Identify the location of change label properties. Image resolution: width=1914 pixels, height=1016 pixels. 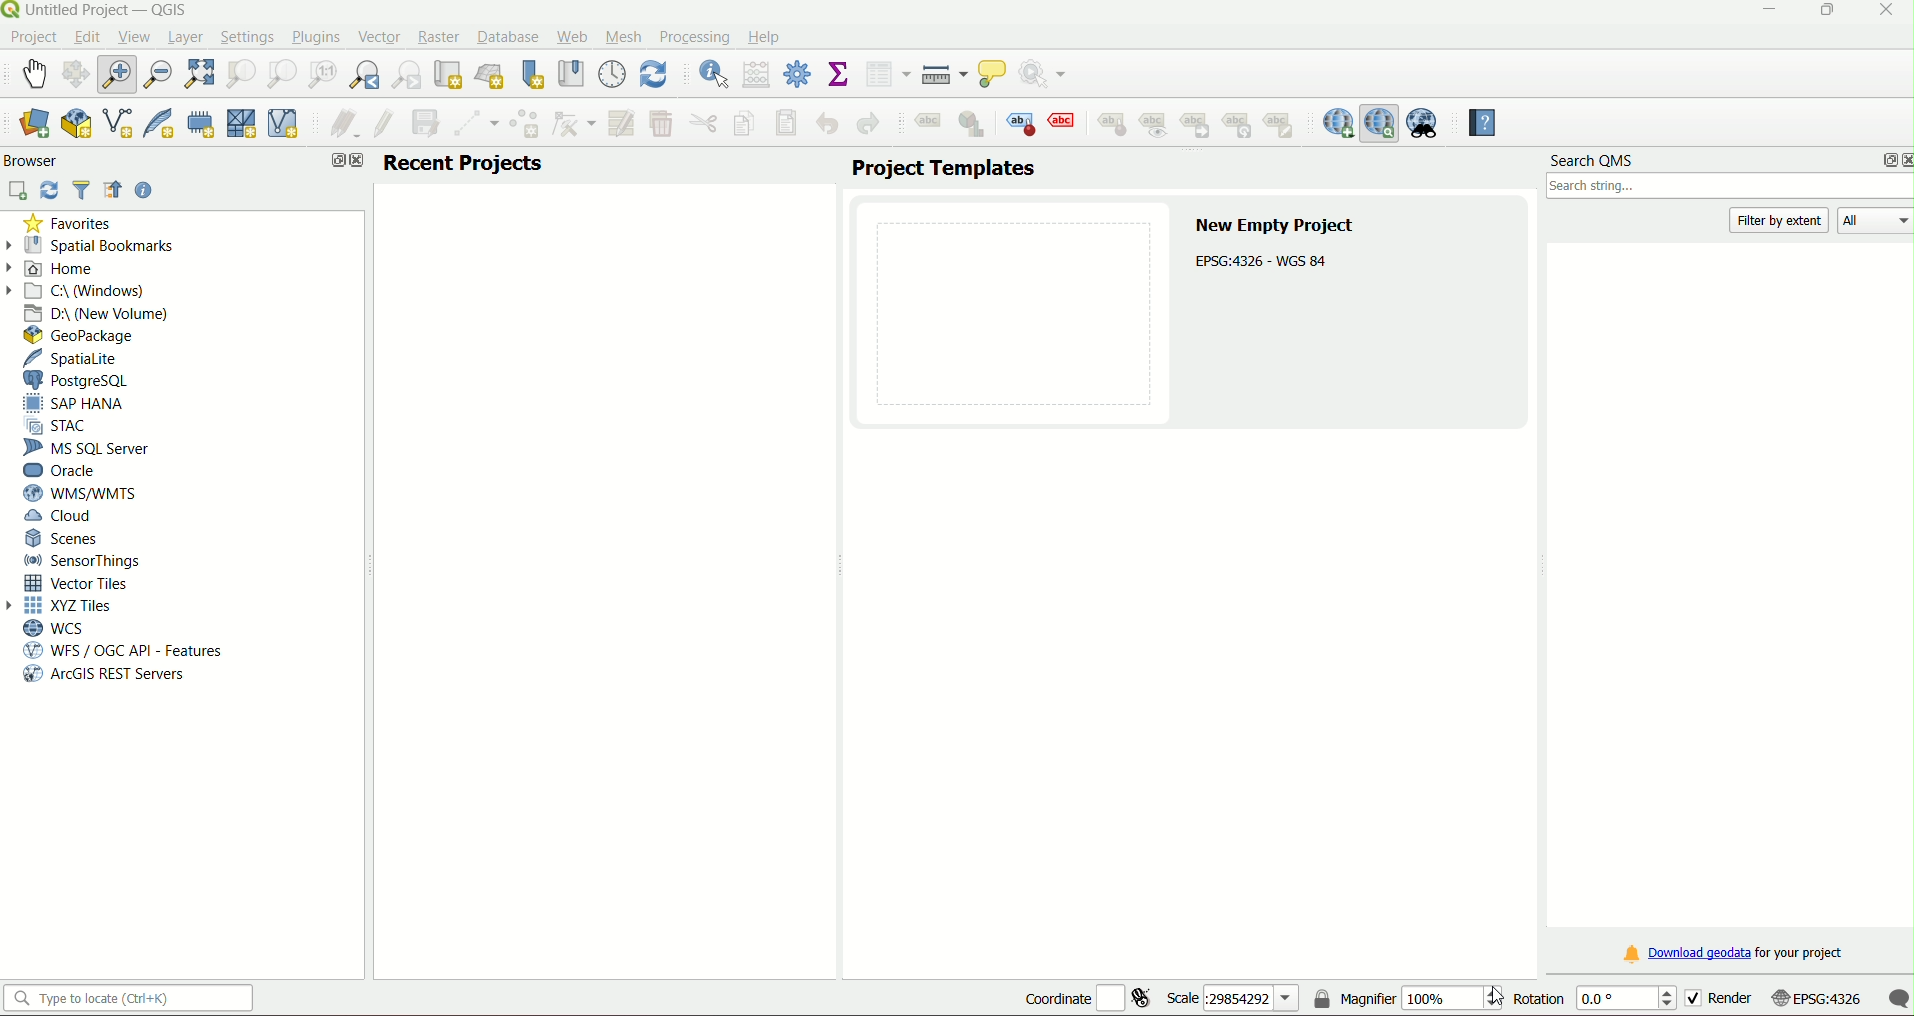
(1284, 129).